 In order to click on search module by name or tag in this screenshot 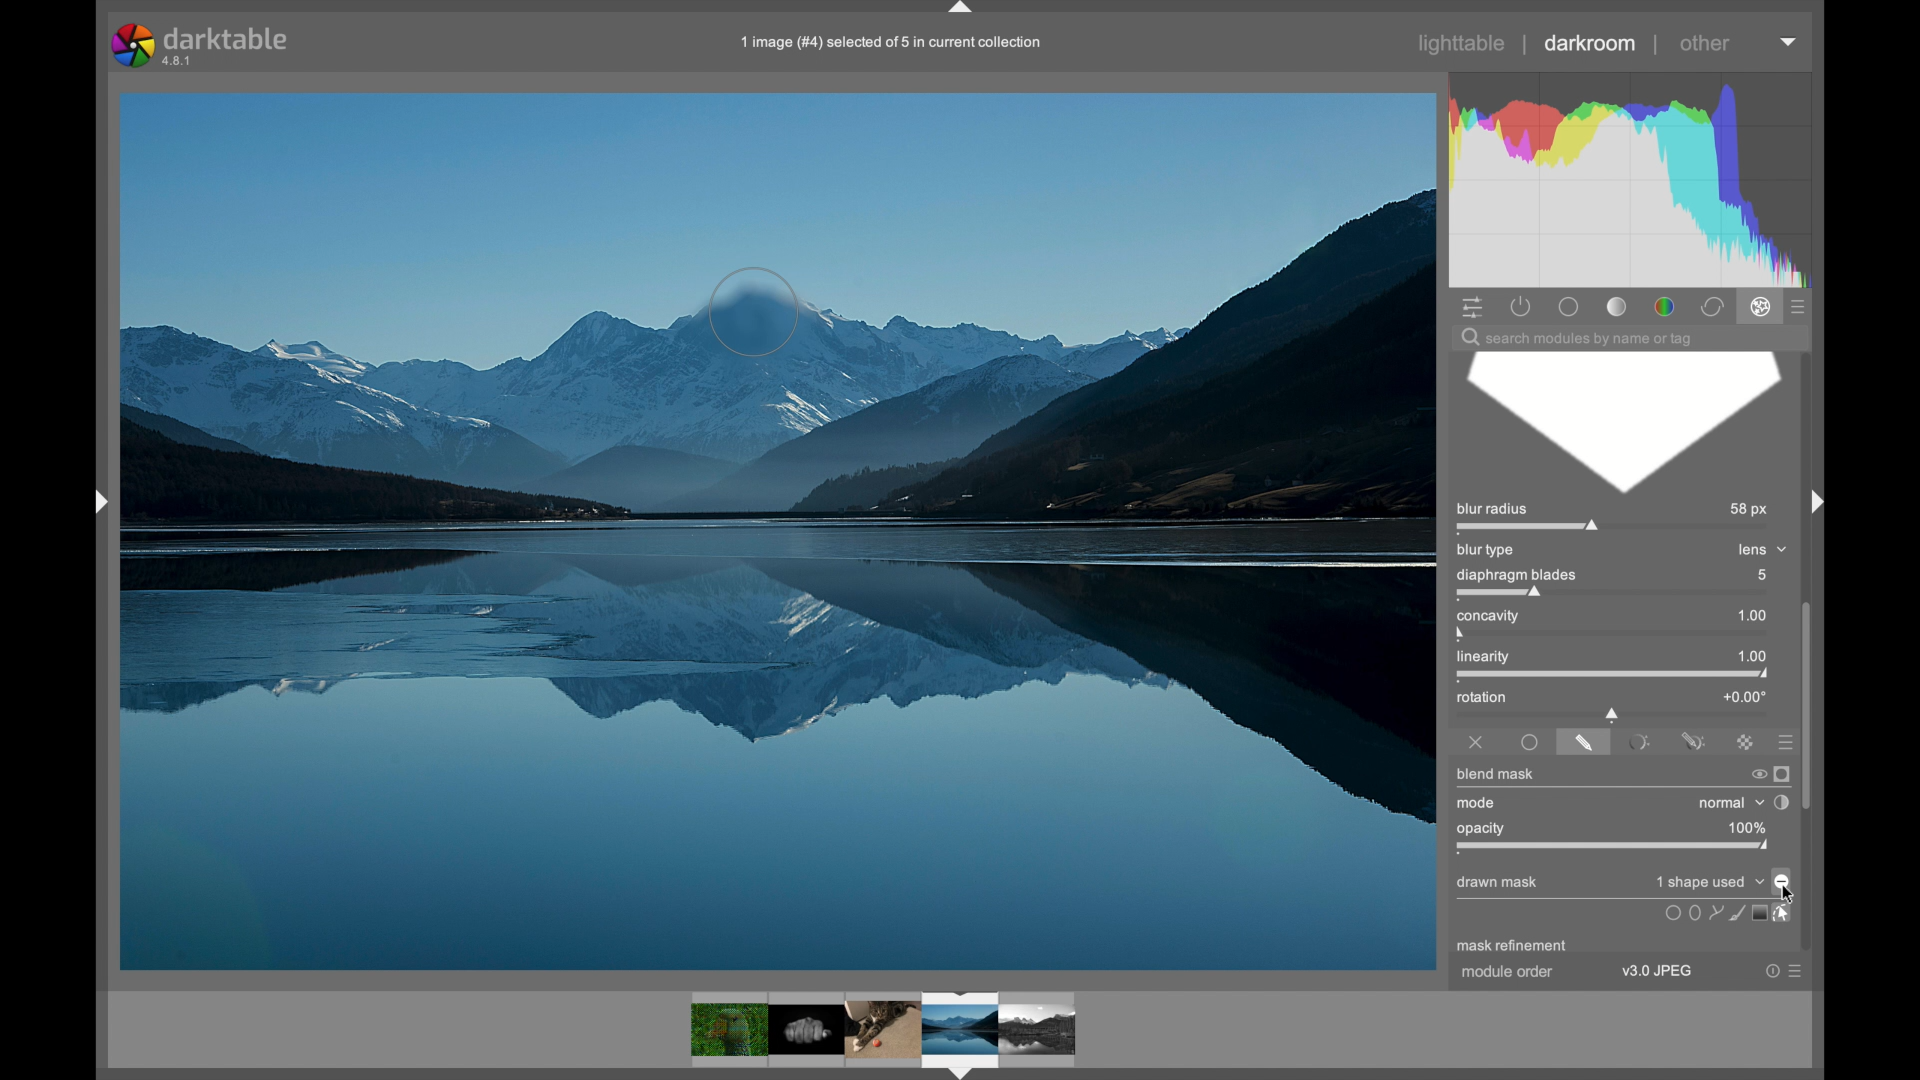, I will do `click(1577, 338)`.